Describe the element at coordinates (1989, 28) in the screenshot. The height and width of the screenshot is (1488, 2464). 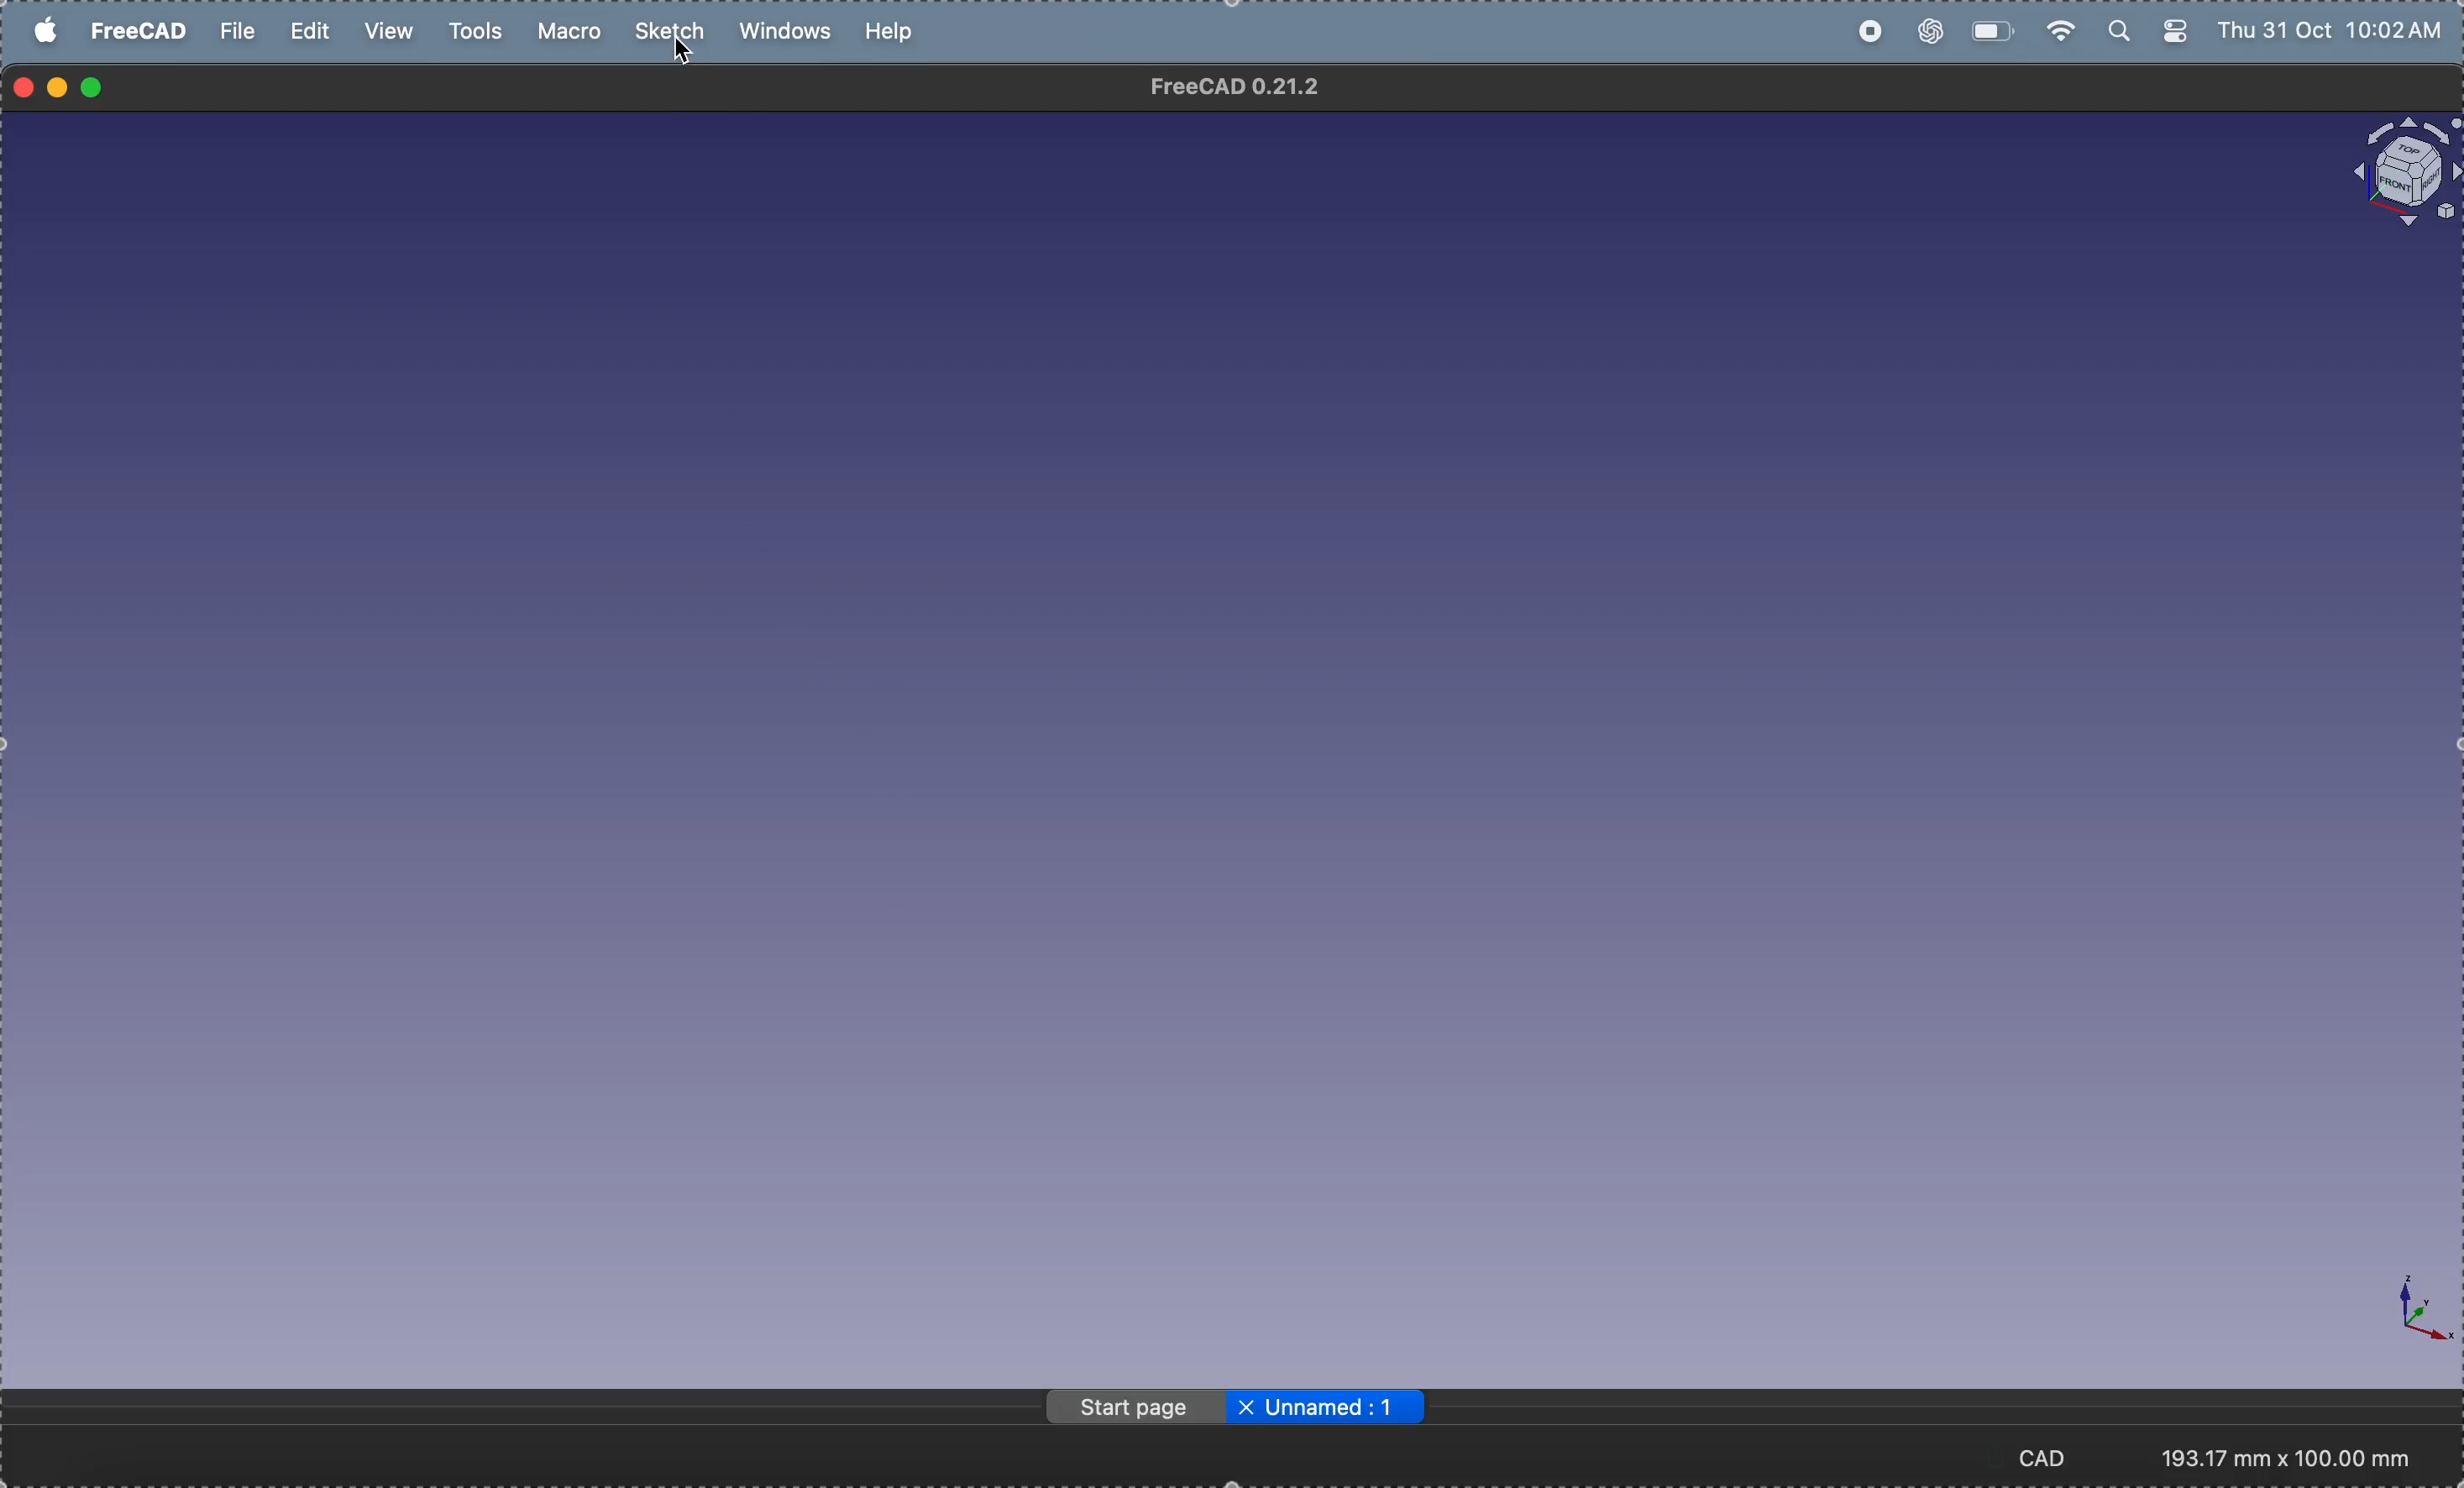
I see `battery` at that location.